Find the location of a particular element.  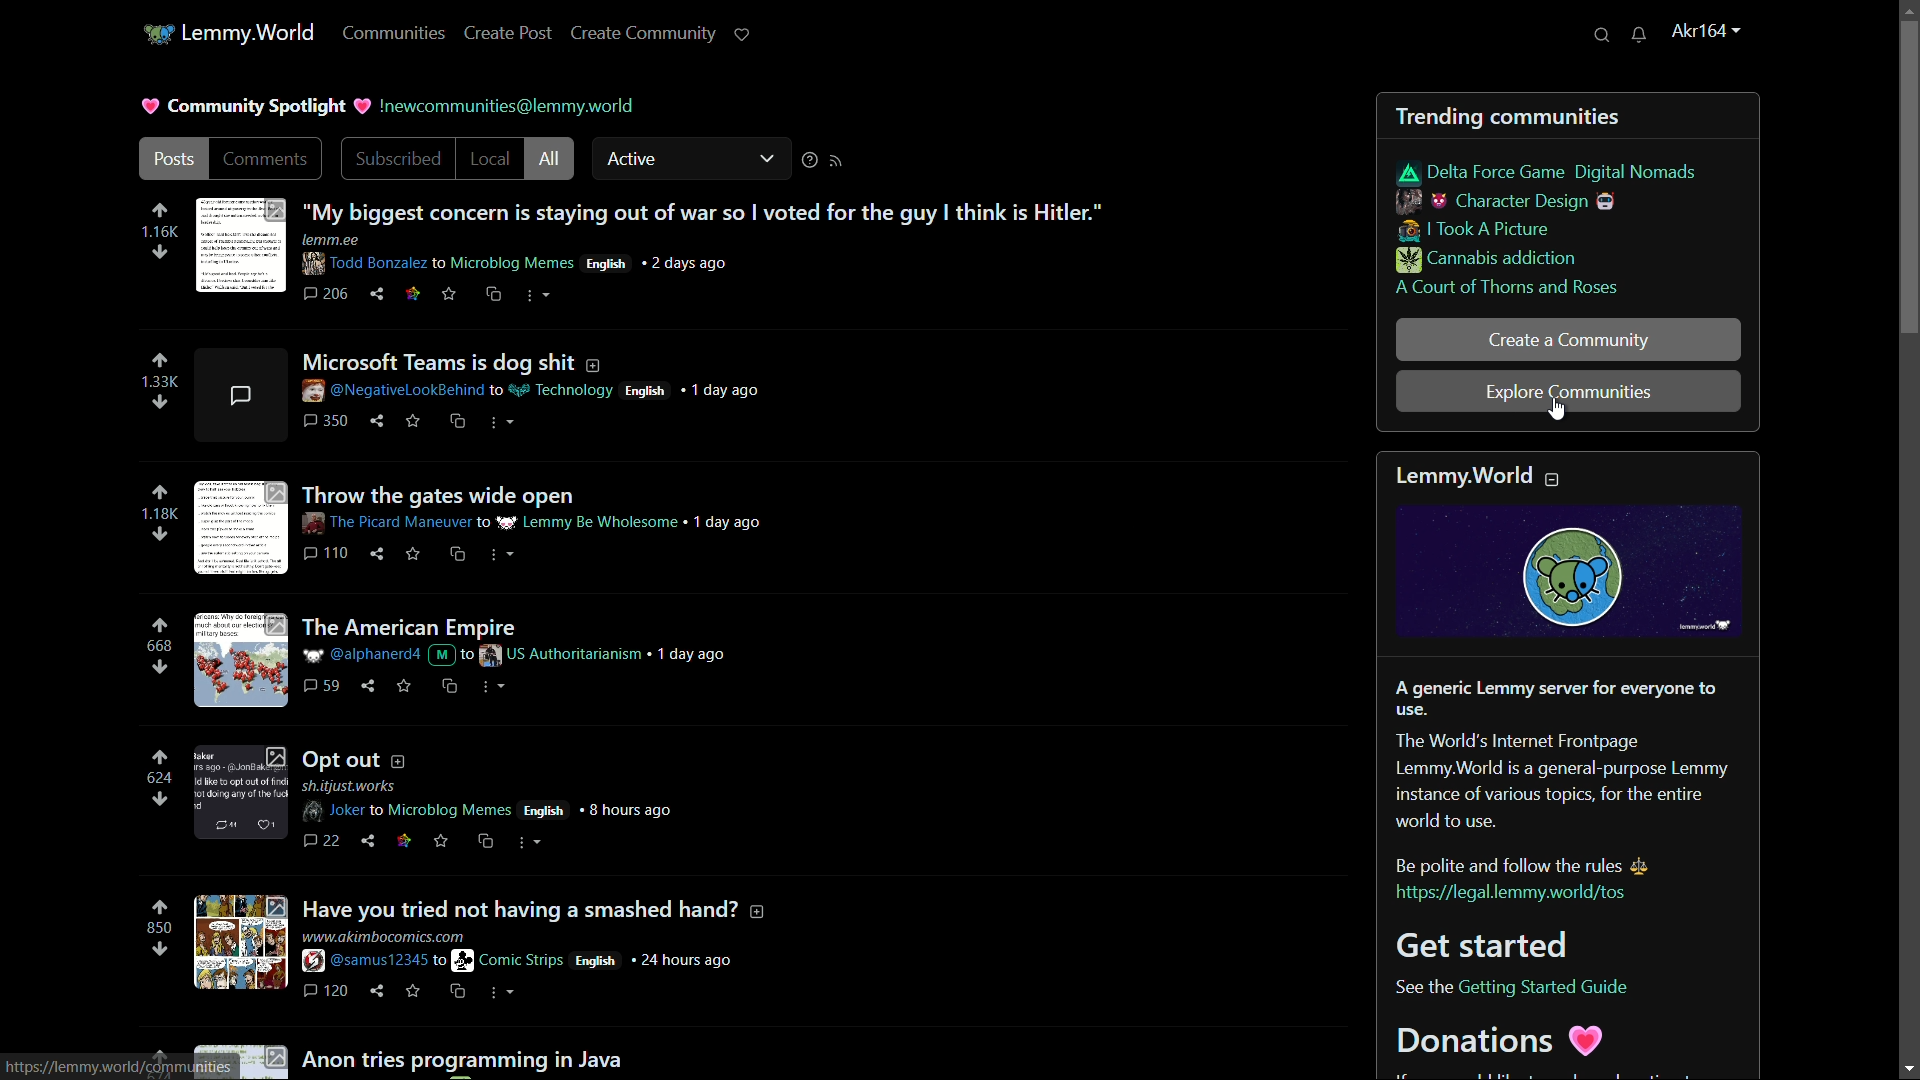

share is located at coordinates (370, 838).